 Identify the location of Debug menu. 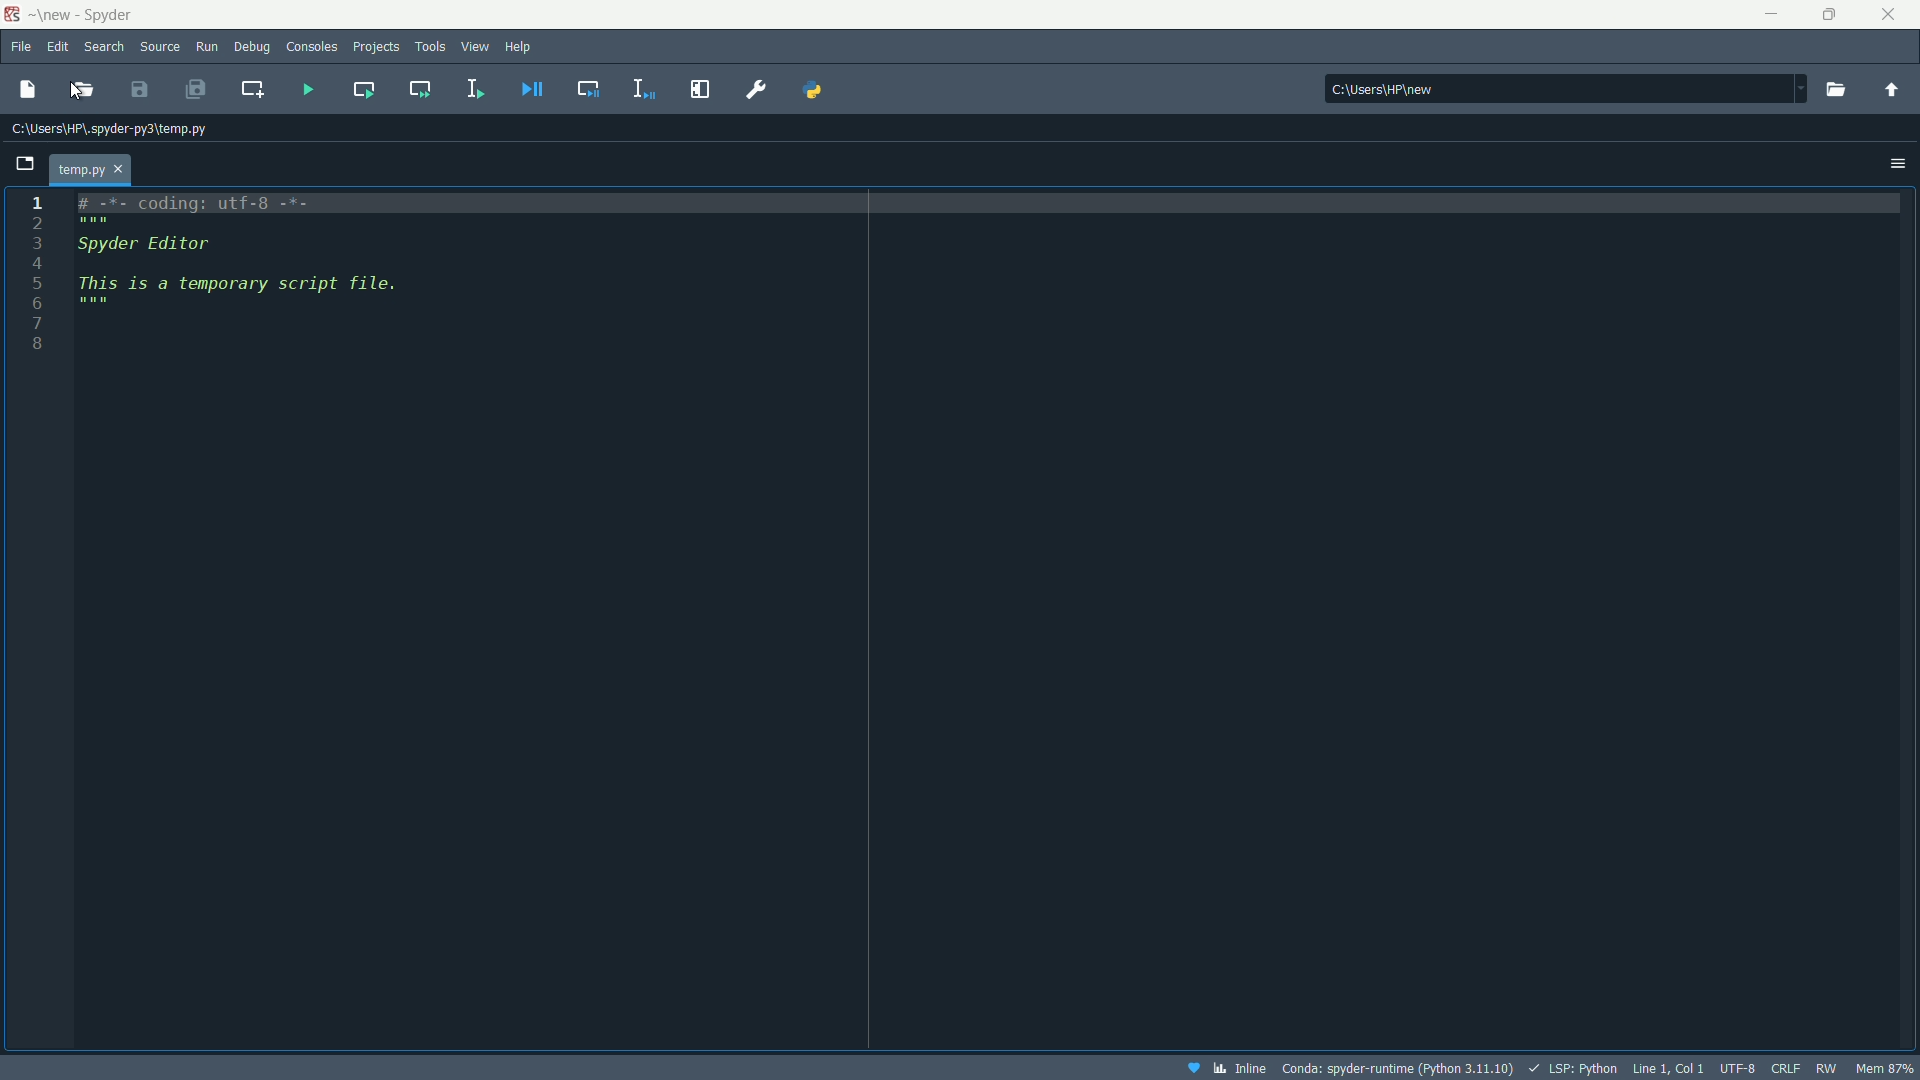
(250, 49).